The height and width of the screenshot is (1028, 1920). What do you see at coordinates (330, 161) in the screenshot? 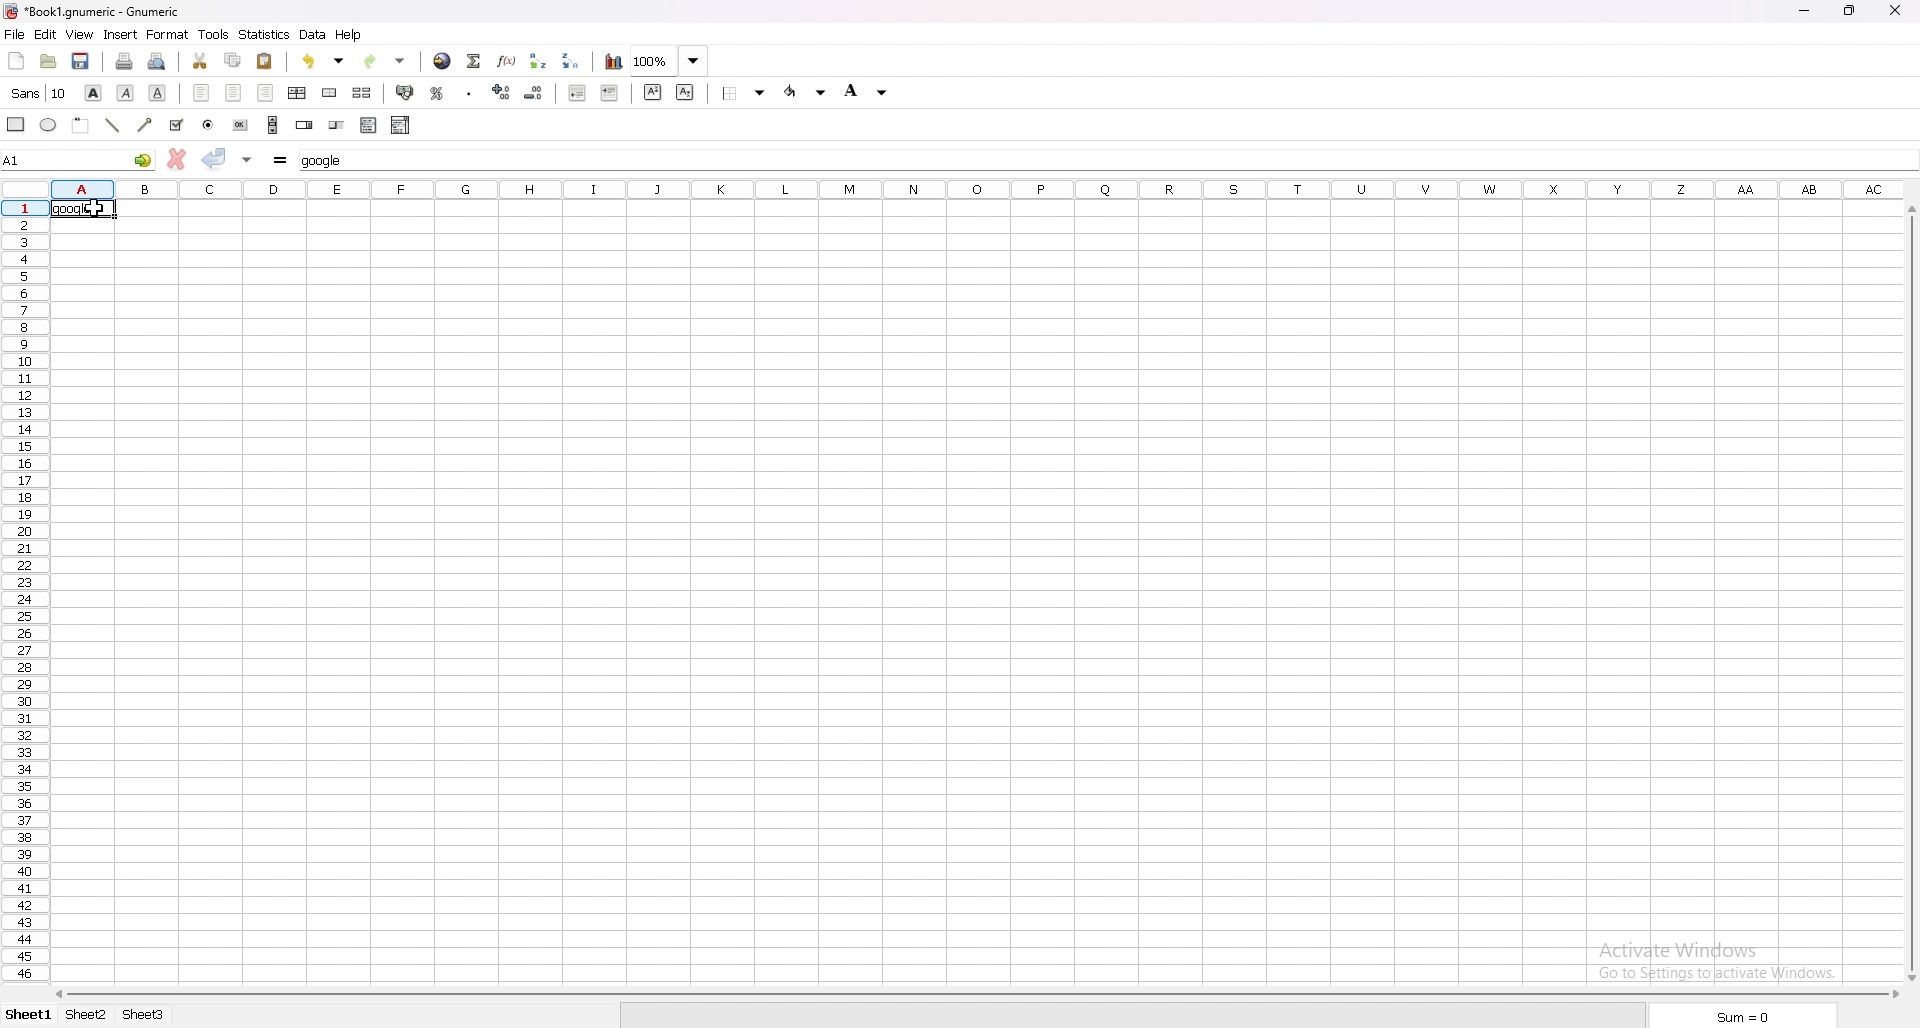
I see `cell input` at bounding box center [330, 161].